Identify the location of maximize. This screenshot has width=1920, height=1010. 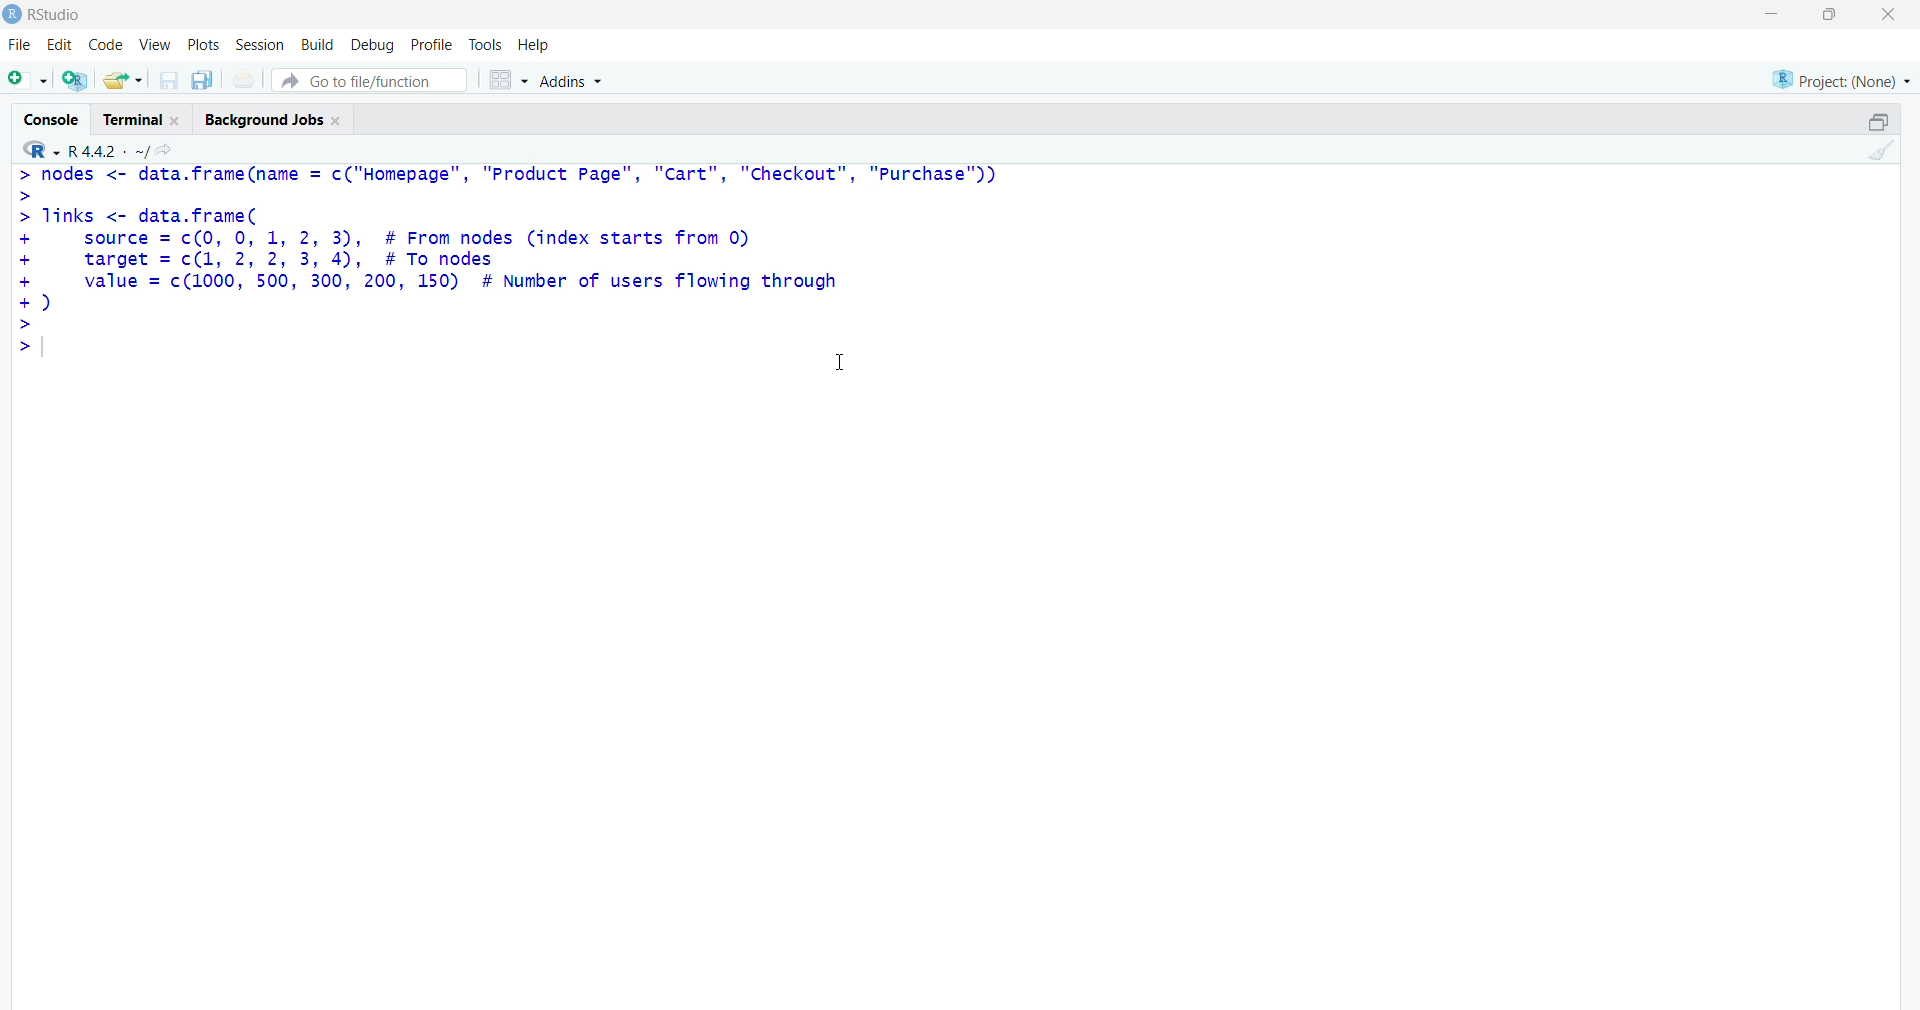
(1827, 15).